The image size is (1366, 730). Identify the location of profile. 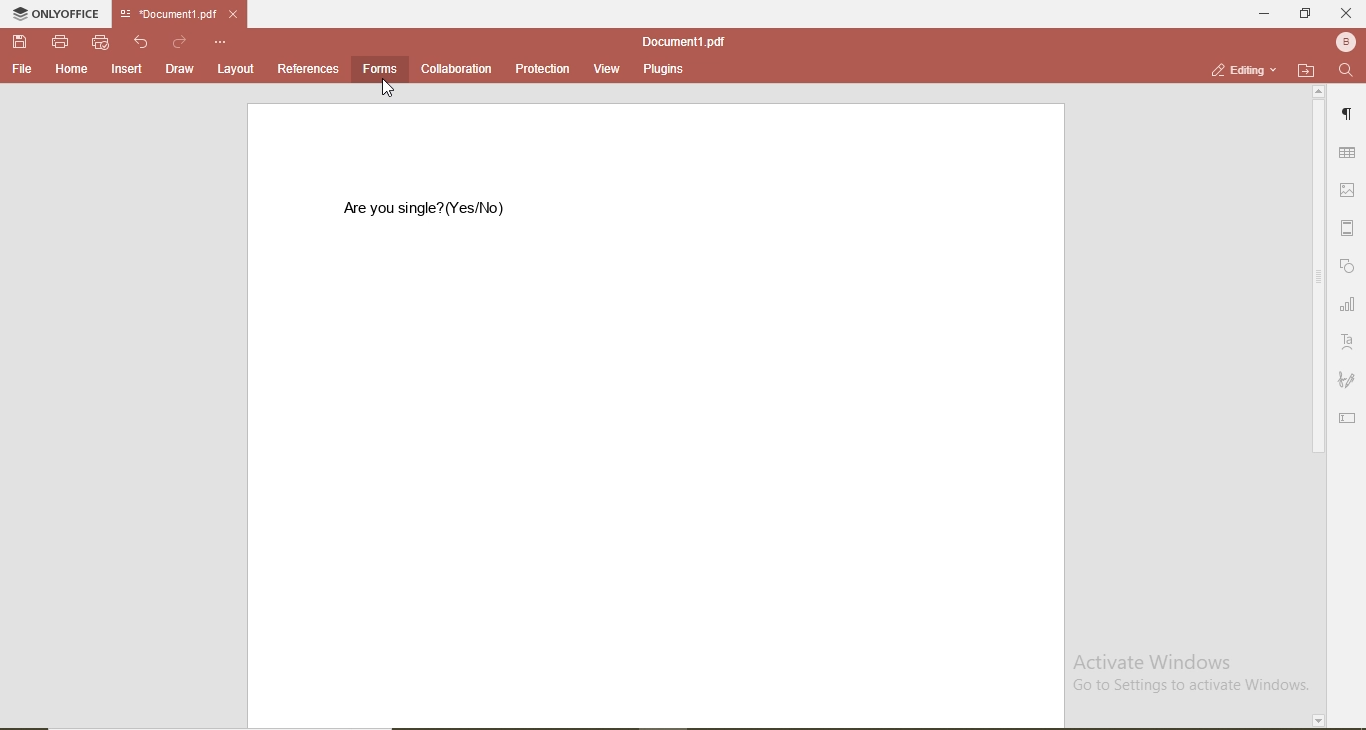
(1347, 43).